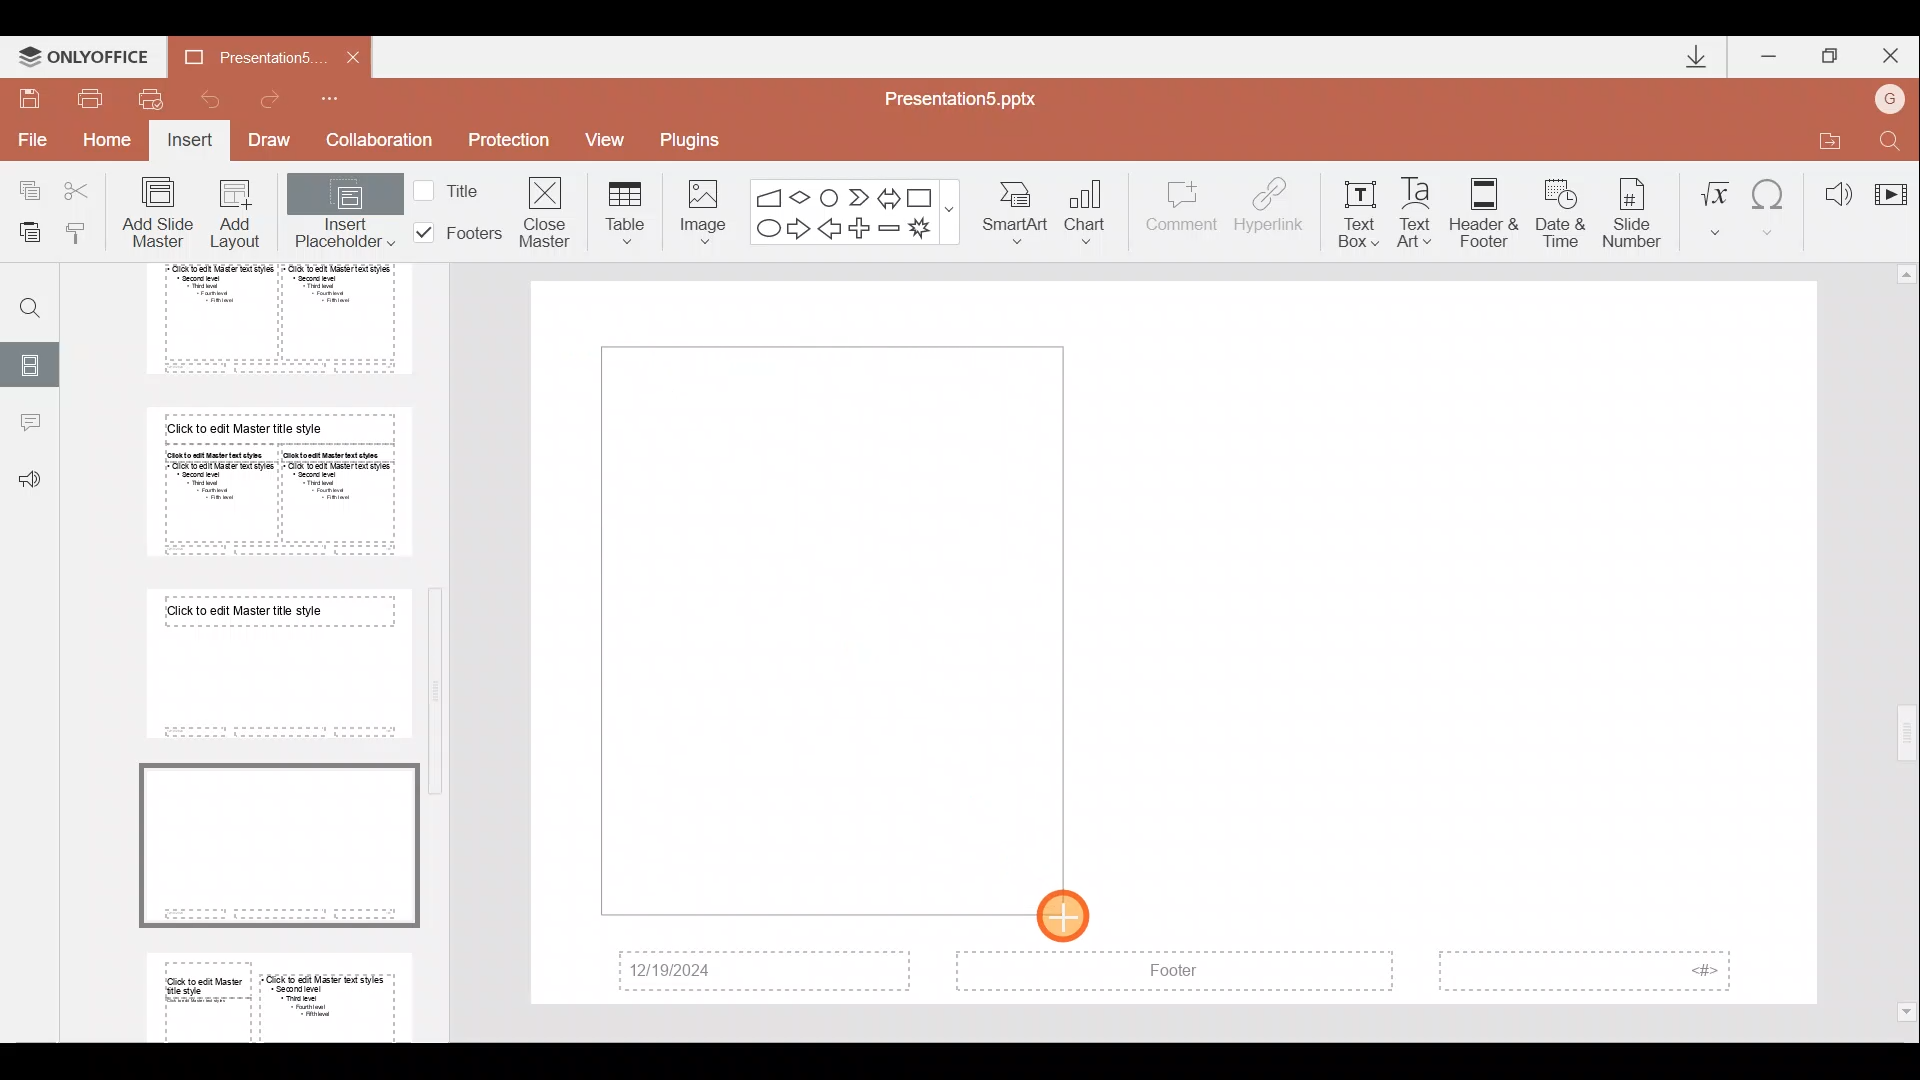  I want to click on Rectangle, so click(922, 195).